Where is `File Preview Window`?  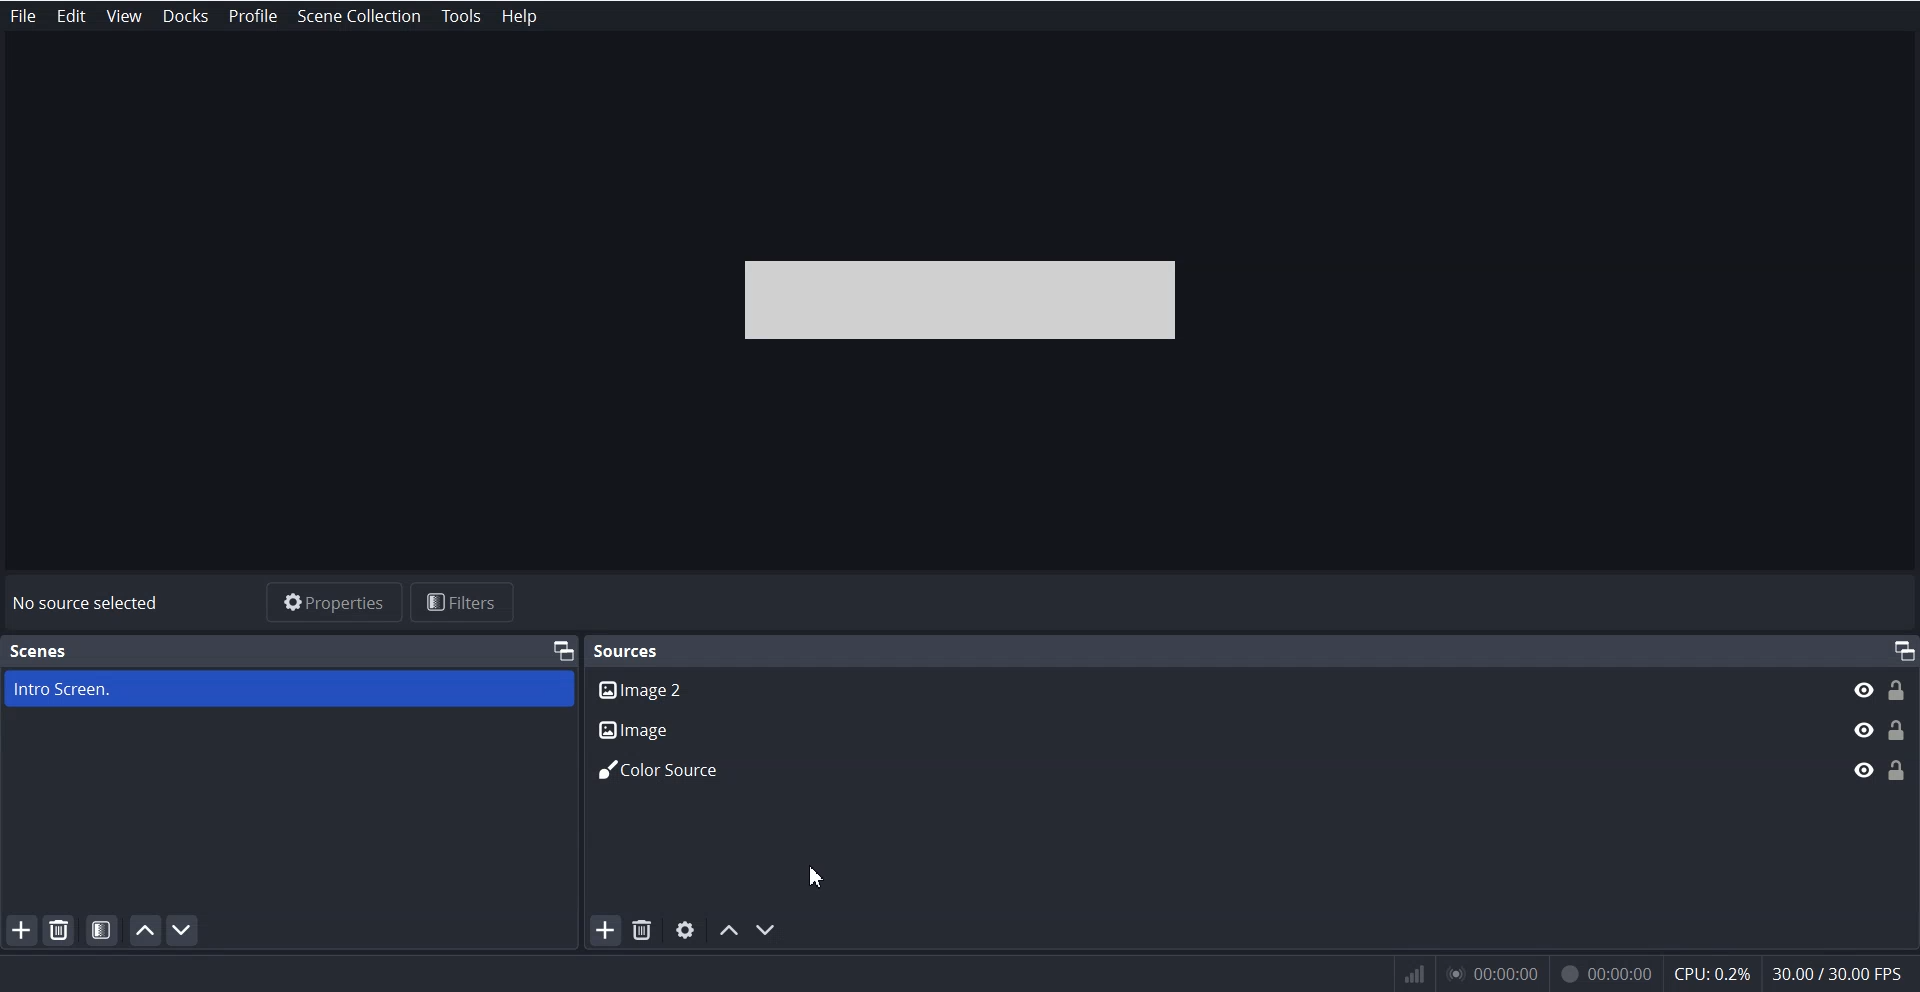 File Preview Window is located at coordinates (962, 300).